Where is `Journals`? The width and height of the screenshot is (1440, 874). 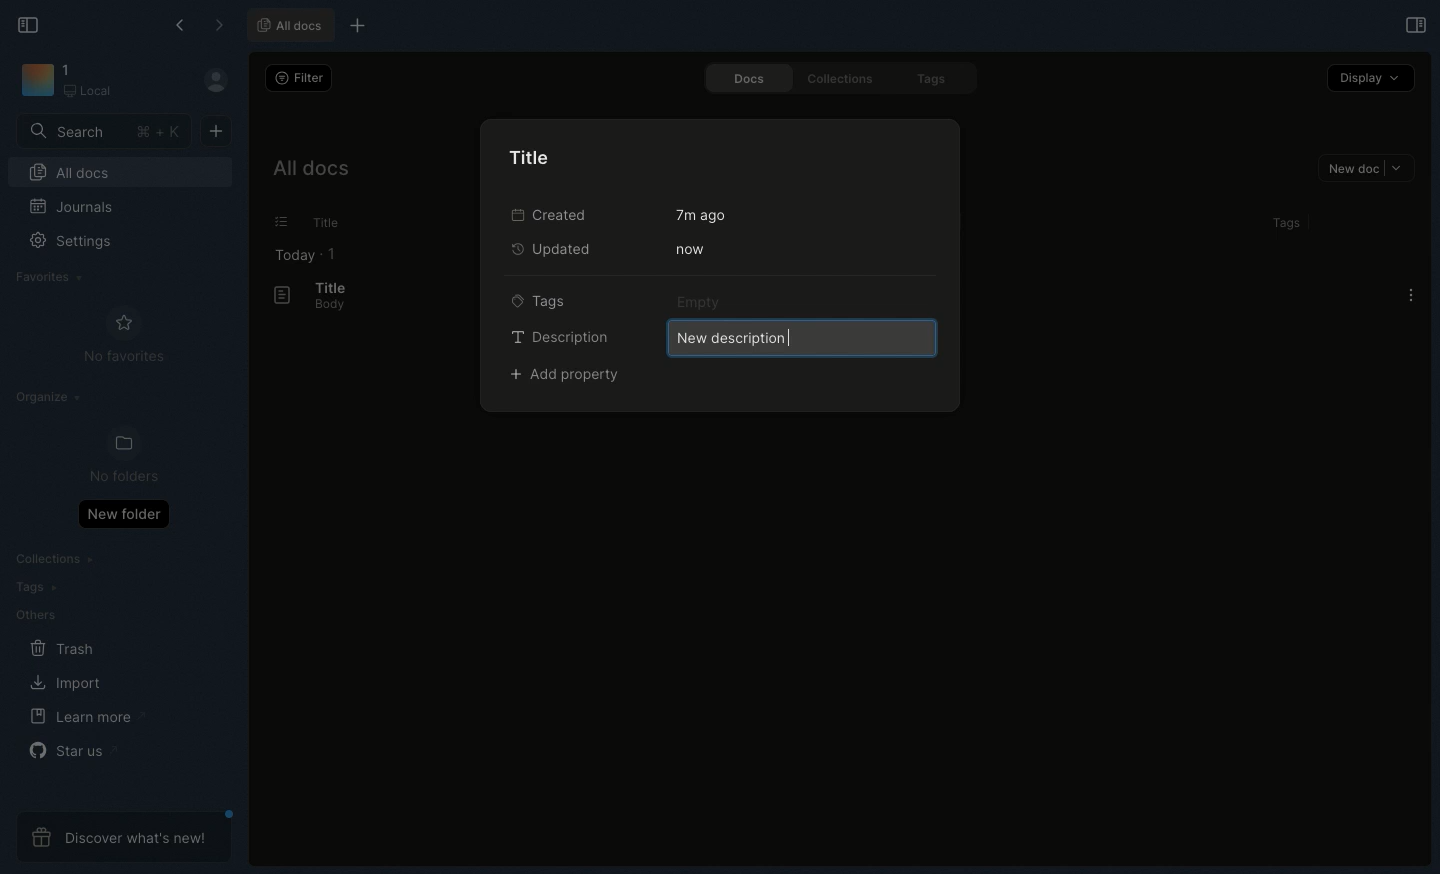
Journals is located at coordinates (73, 209).